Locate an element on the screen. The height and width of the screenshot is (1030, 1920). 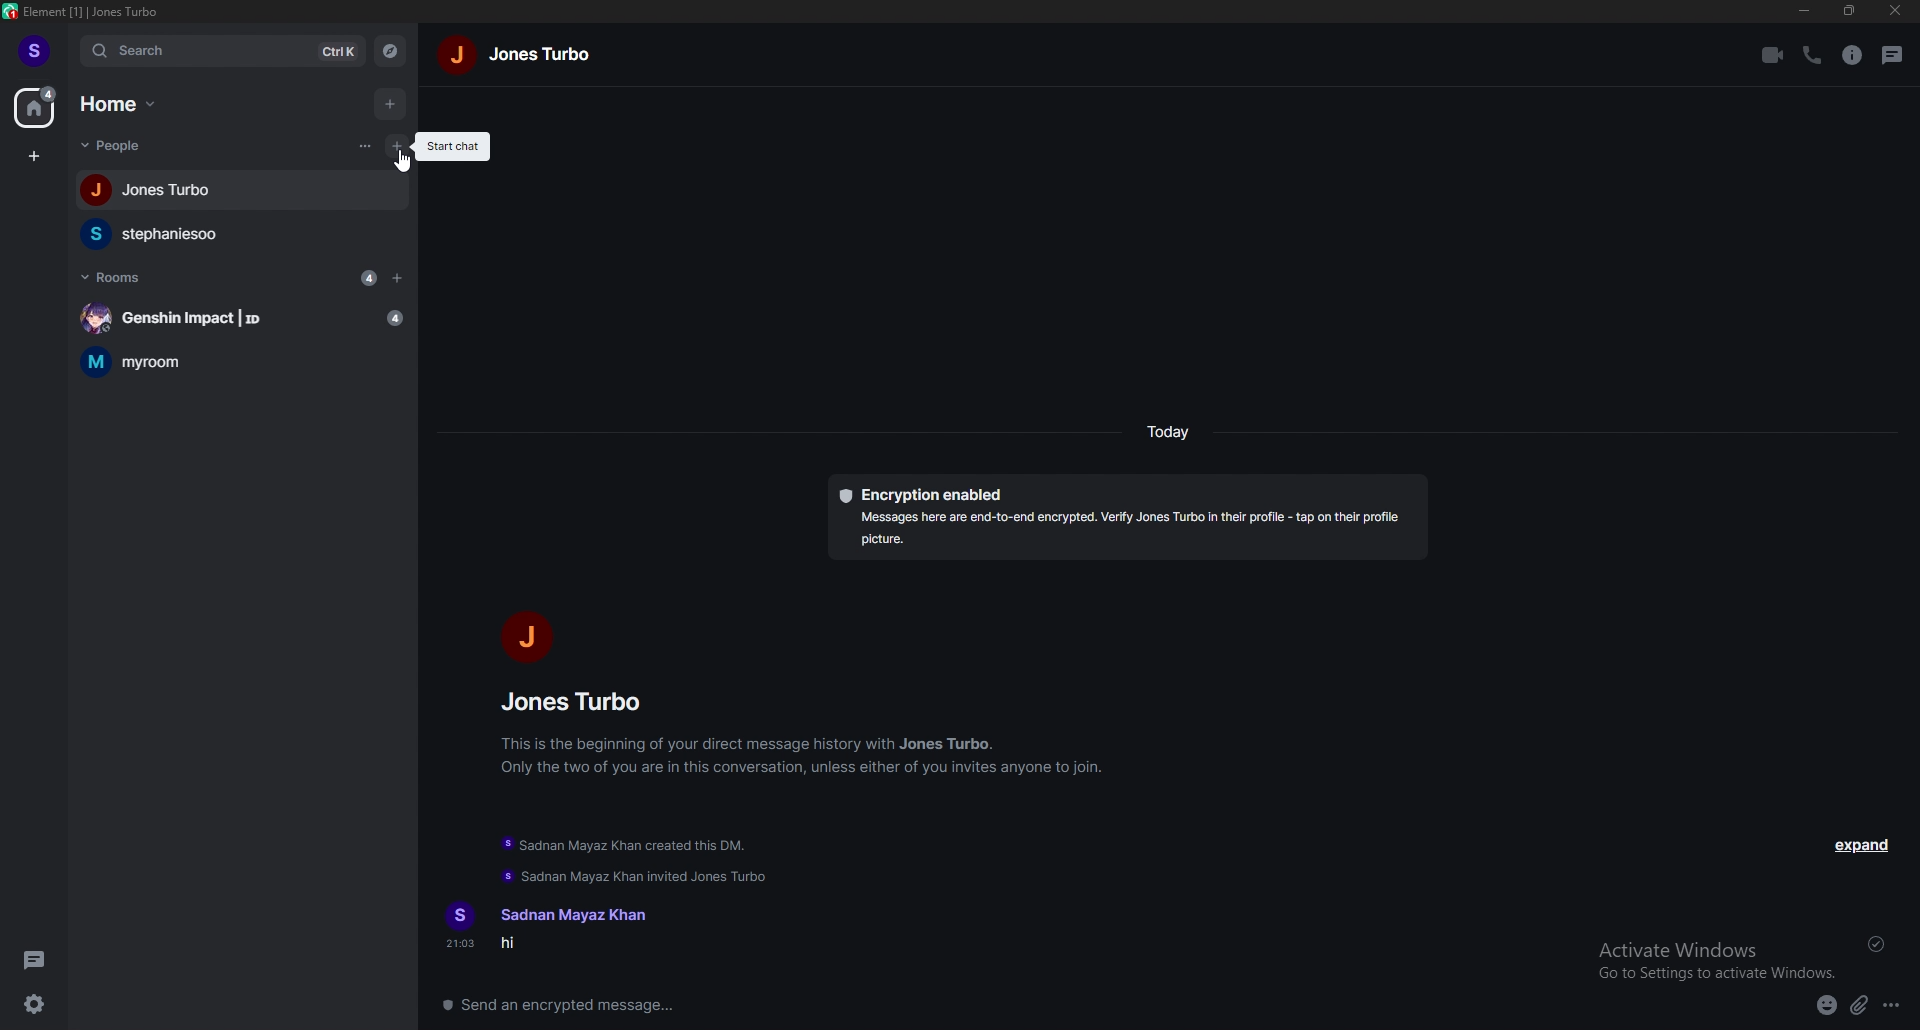
element [1] | Jones Turbo is located at coordinates (83, 11).